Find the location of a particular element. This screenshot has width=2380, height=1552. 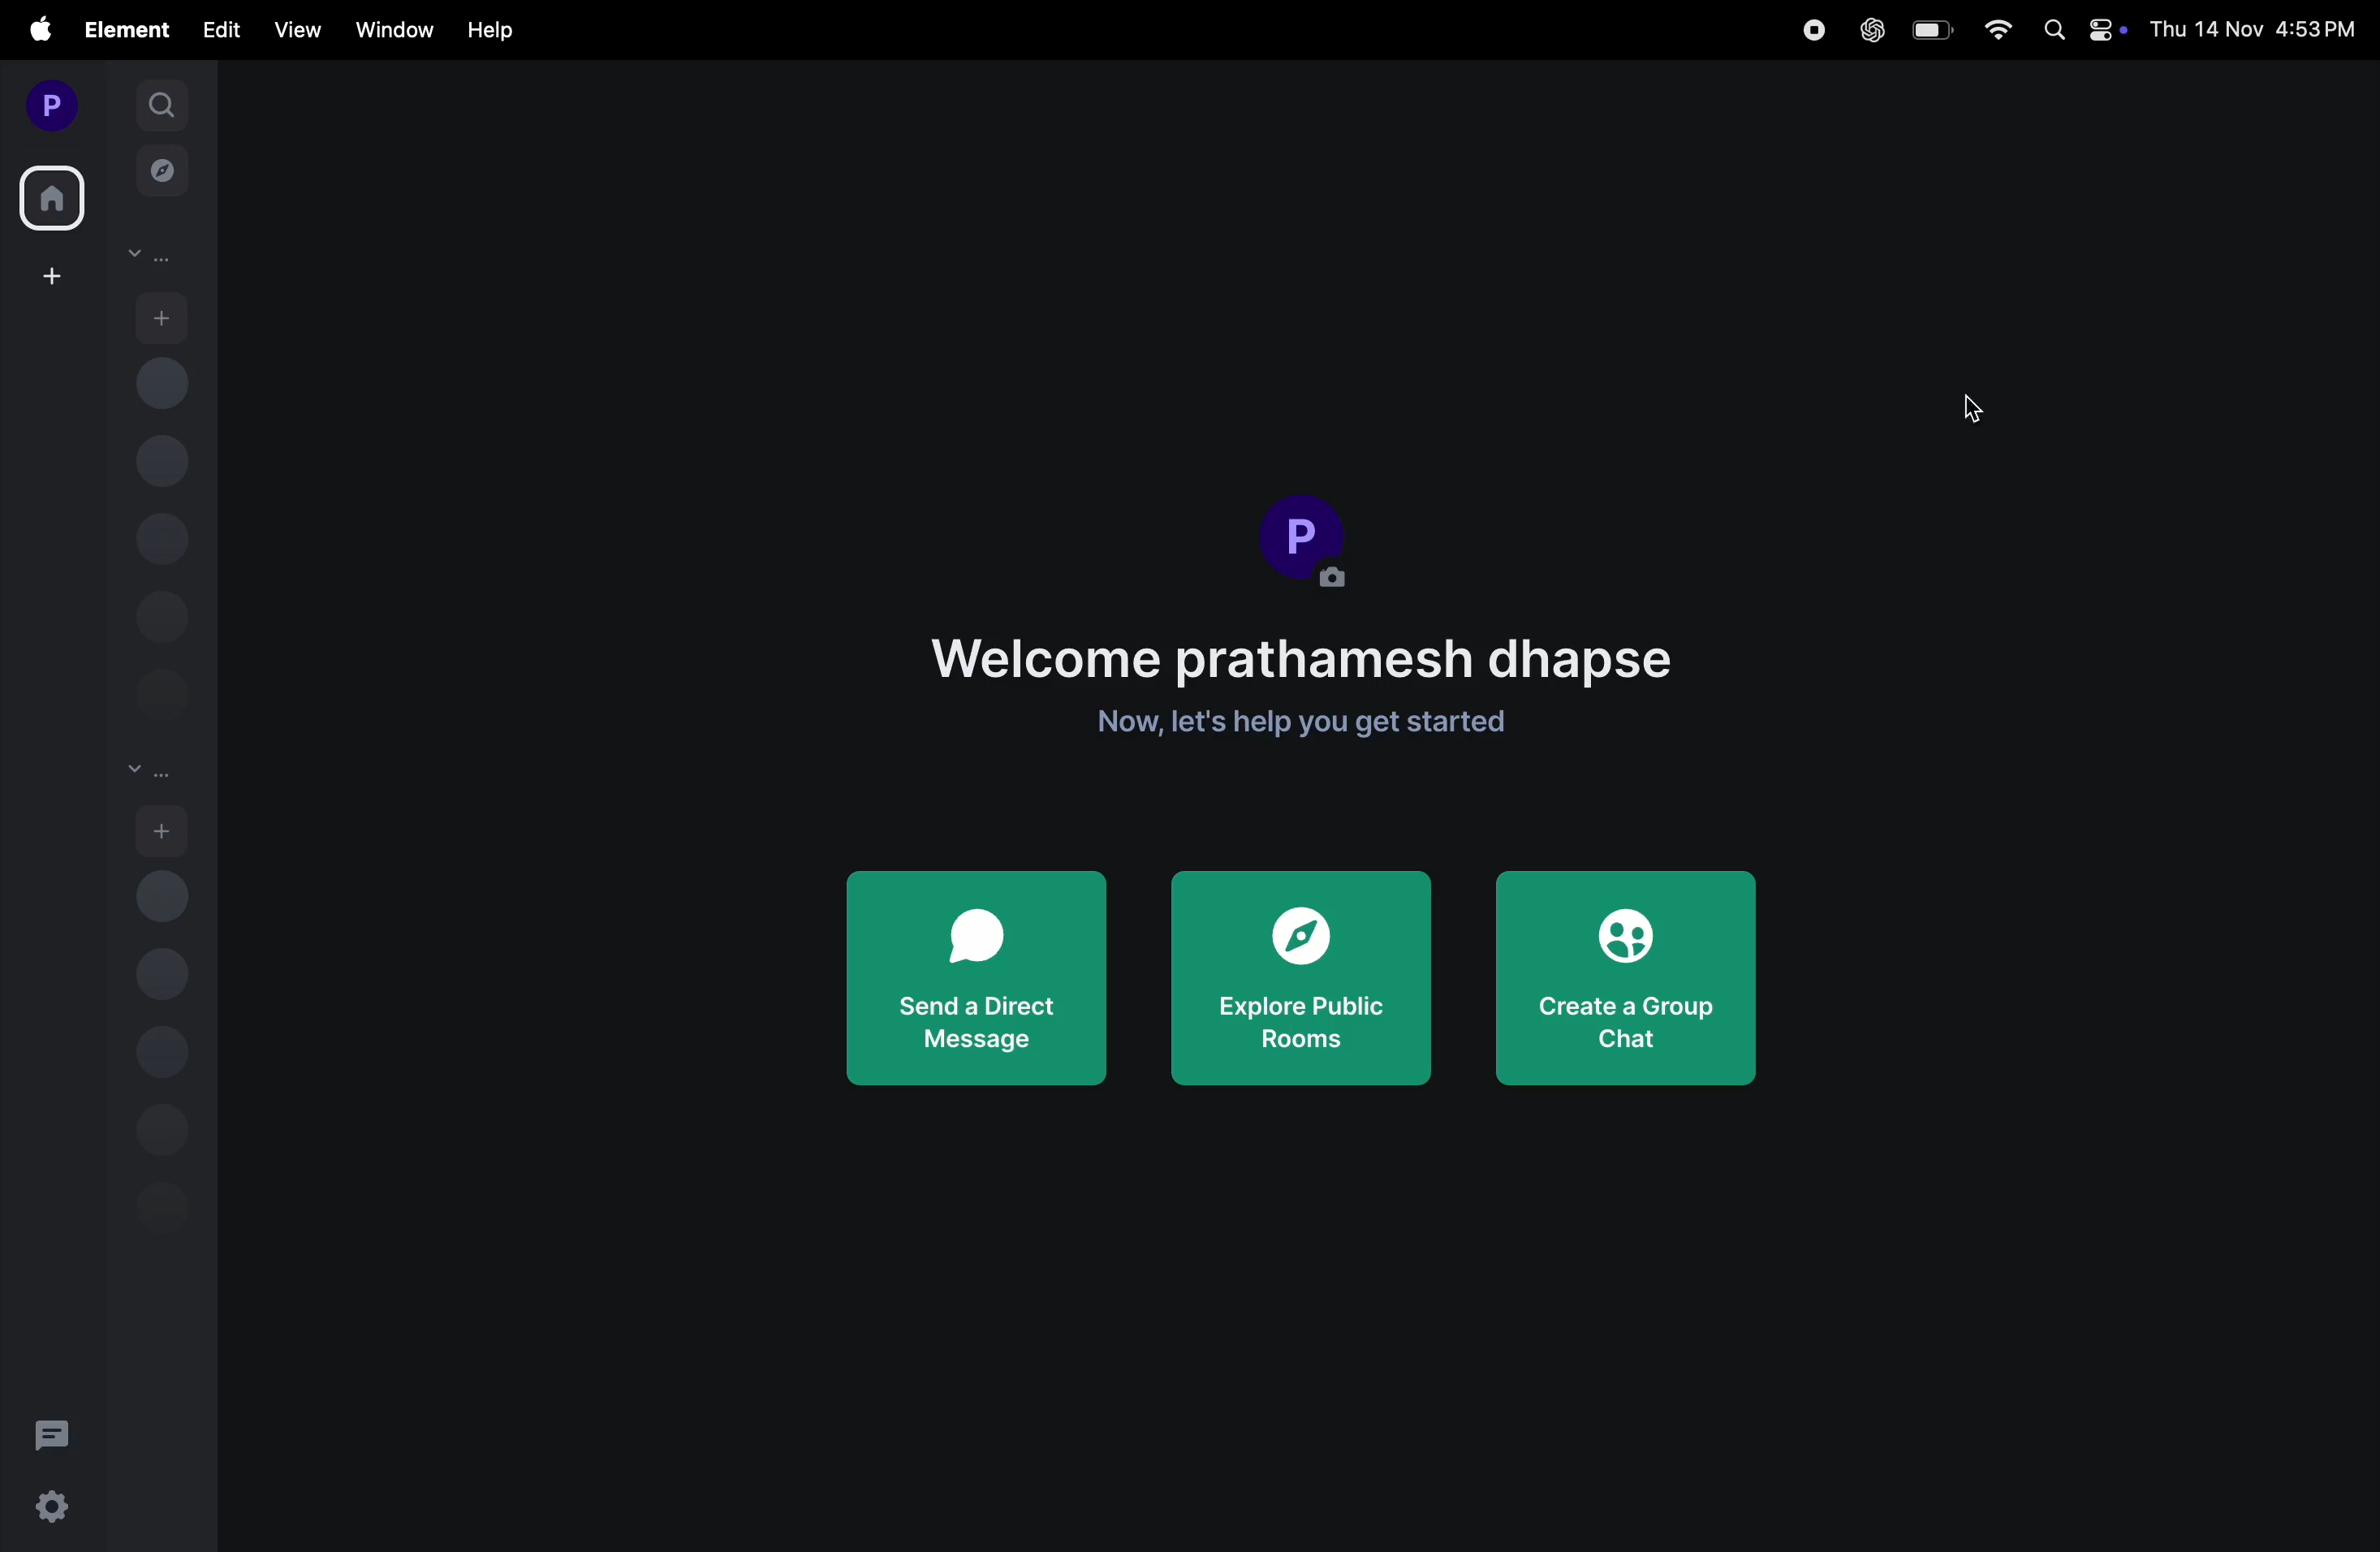

wifi is located at coordinates (1995, 34).